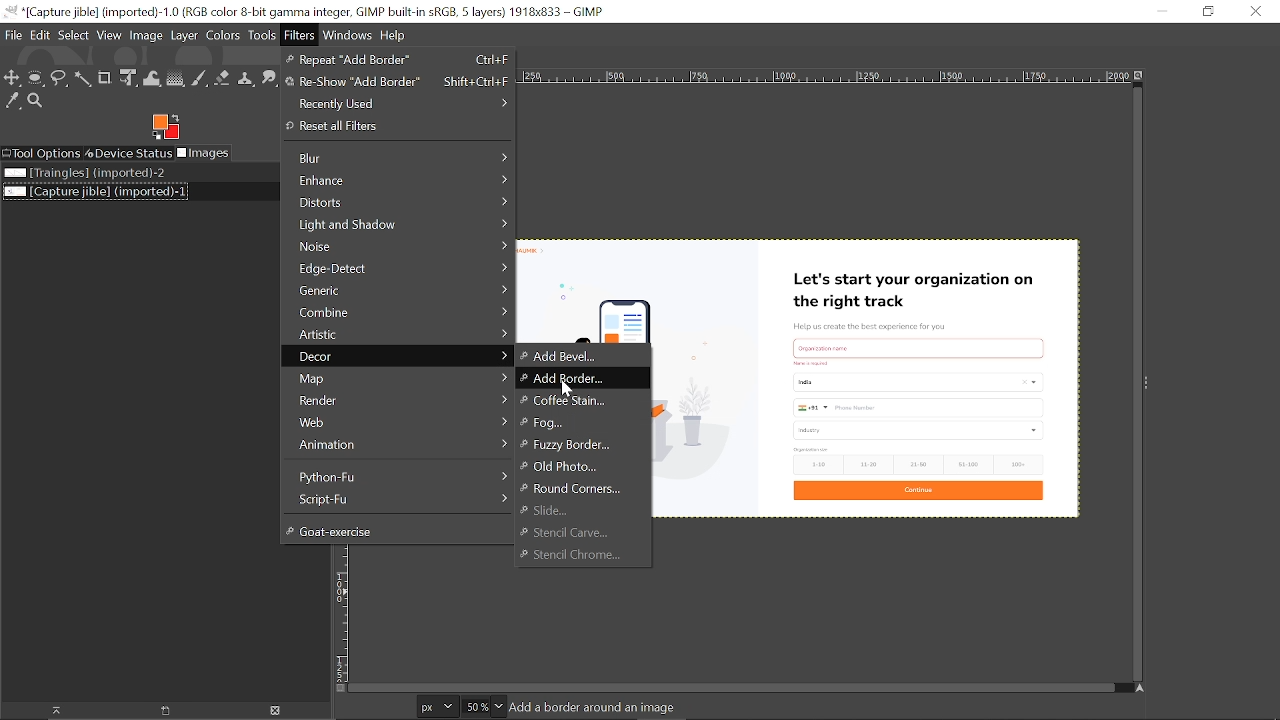 The height and width of the screenshot is (720, 1280). I want to click on Layer, so click(184, 35).